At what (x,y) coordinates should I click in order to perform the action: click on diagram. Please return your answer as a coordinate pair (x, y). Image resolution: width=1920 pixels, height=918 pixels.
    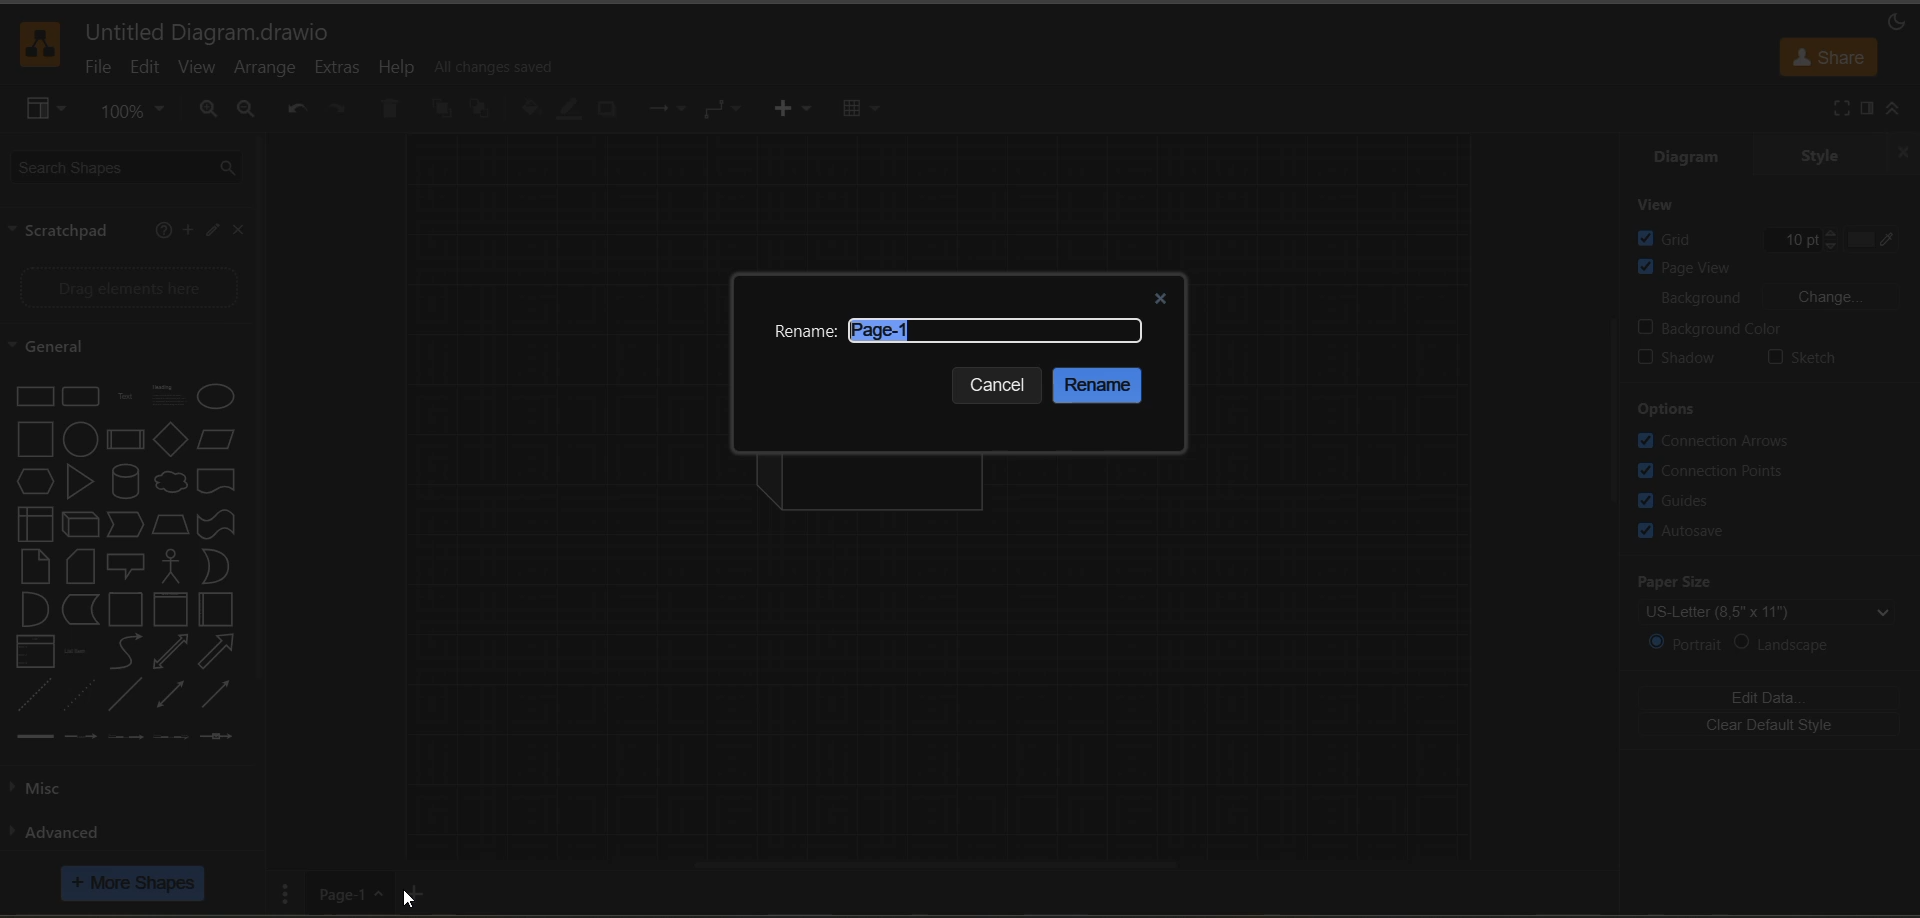
    Looking at the image, I should click on (1686, 159).